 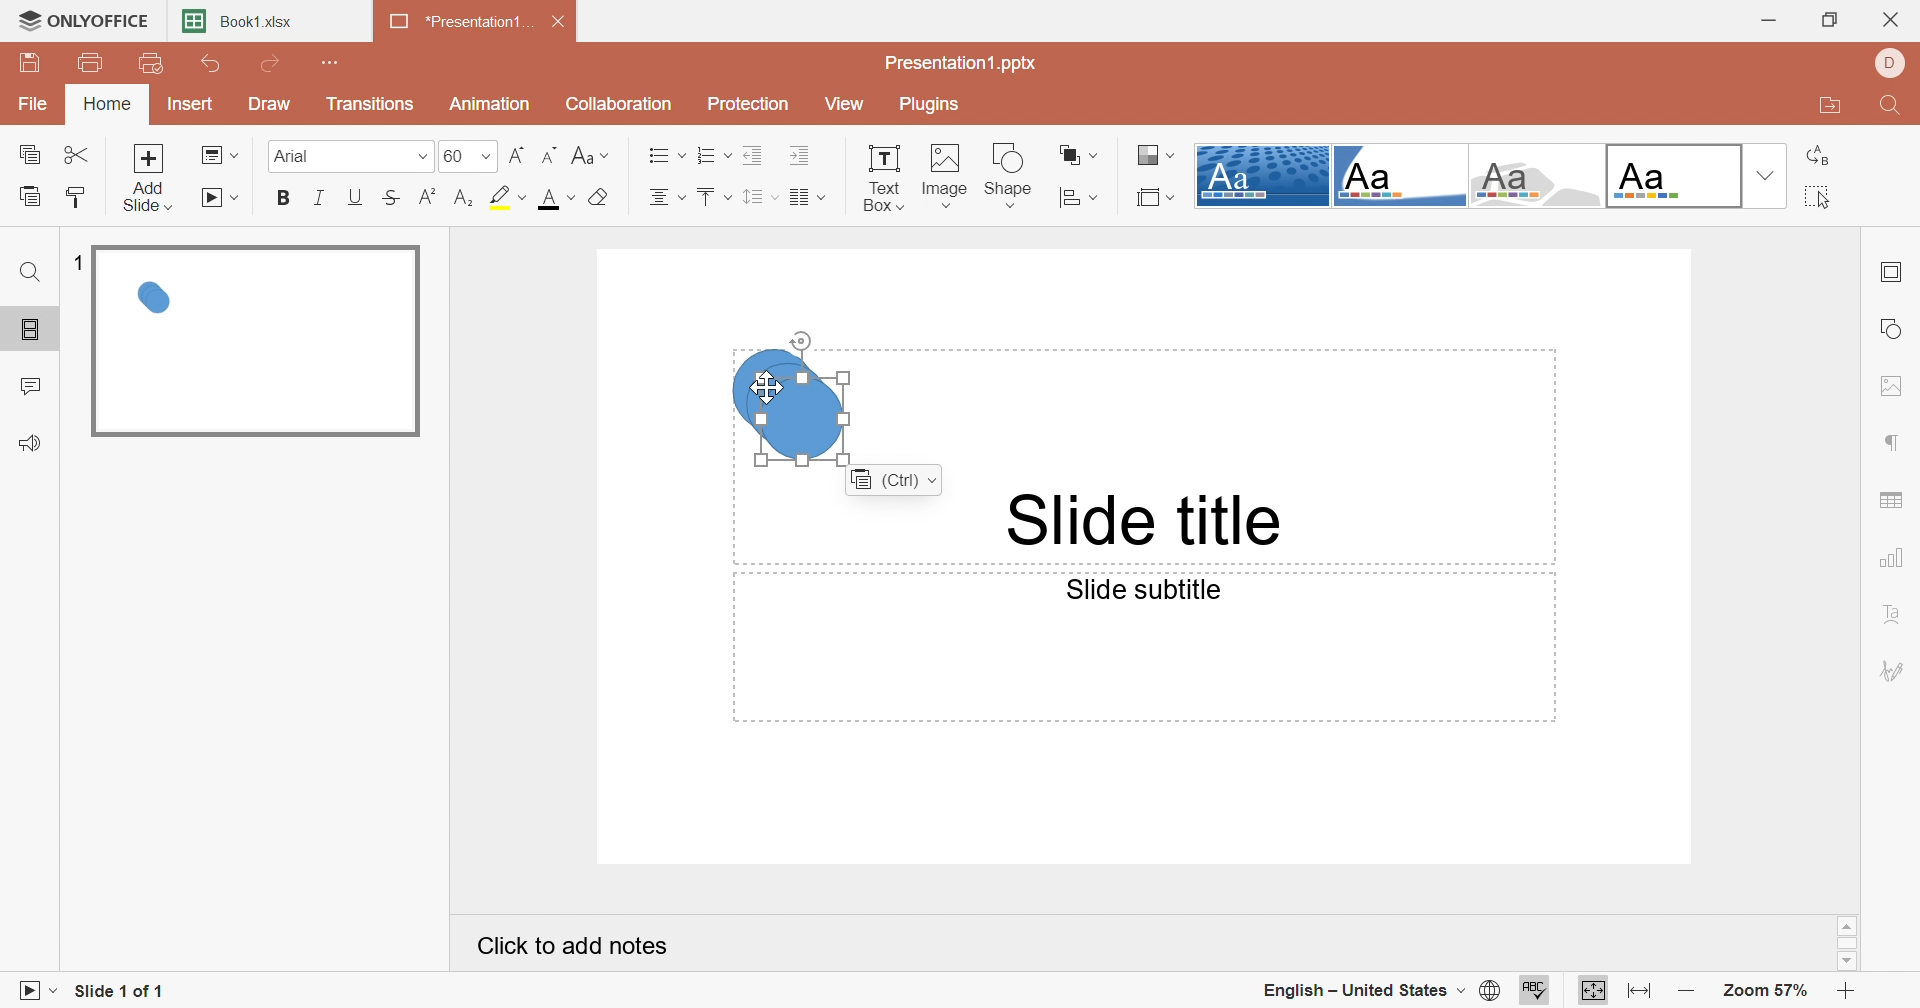 I want to click on File, so click(x=35, y=102).